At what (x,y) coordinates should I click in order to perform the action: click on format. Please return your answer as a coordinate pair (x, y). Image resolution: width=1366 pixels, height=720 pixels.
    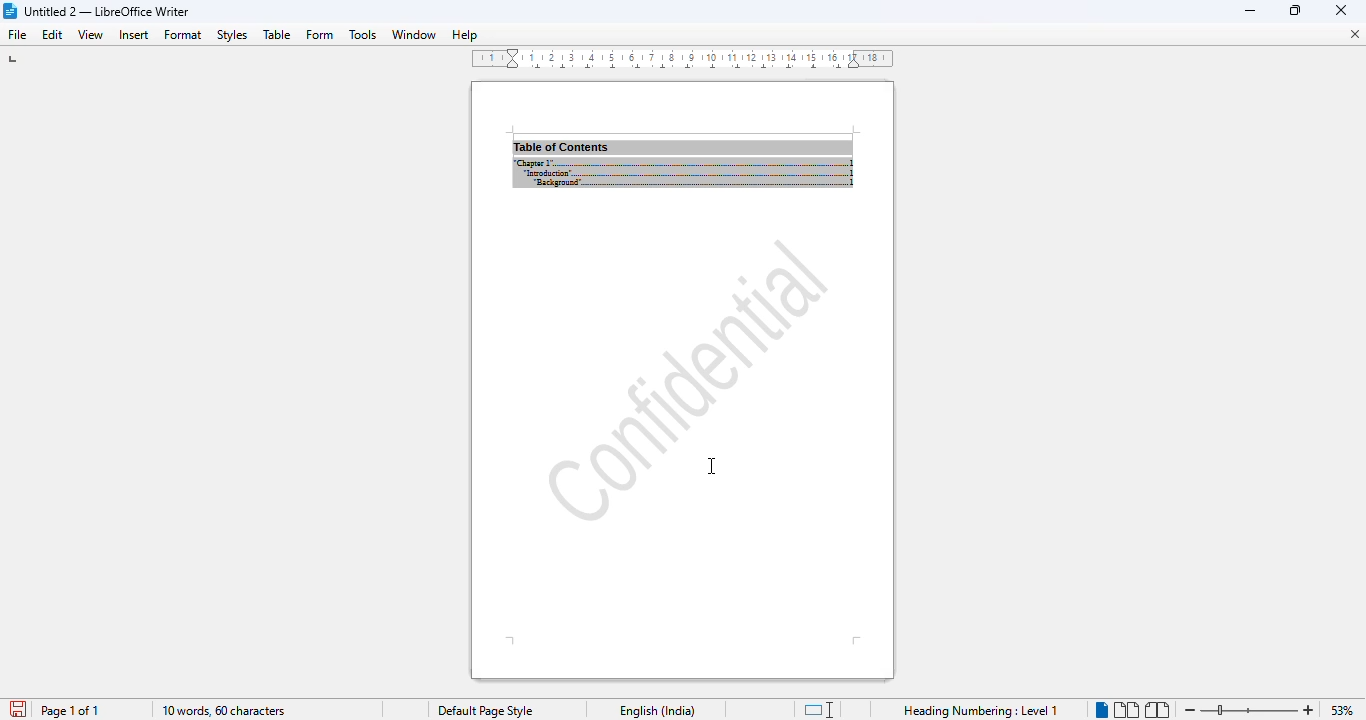
    Looking at the image, I should click on (184, 35).